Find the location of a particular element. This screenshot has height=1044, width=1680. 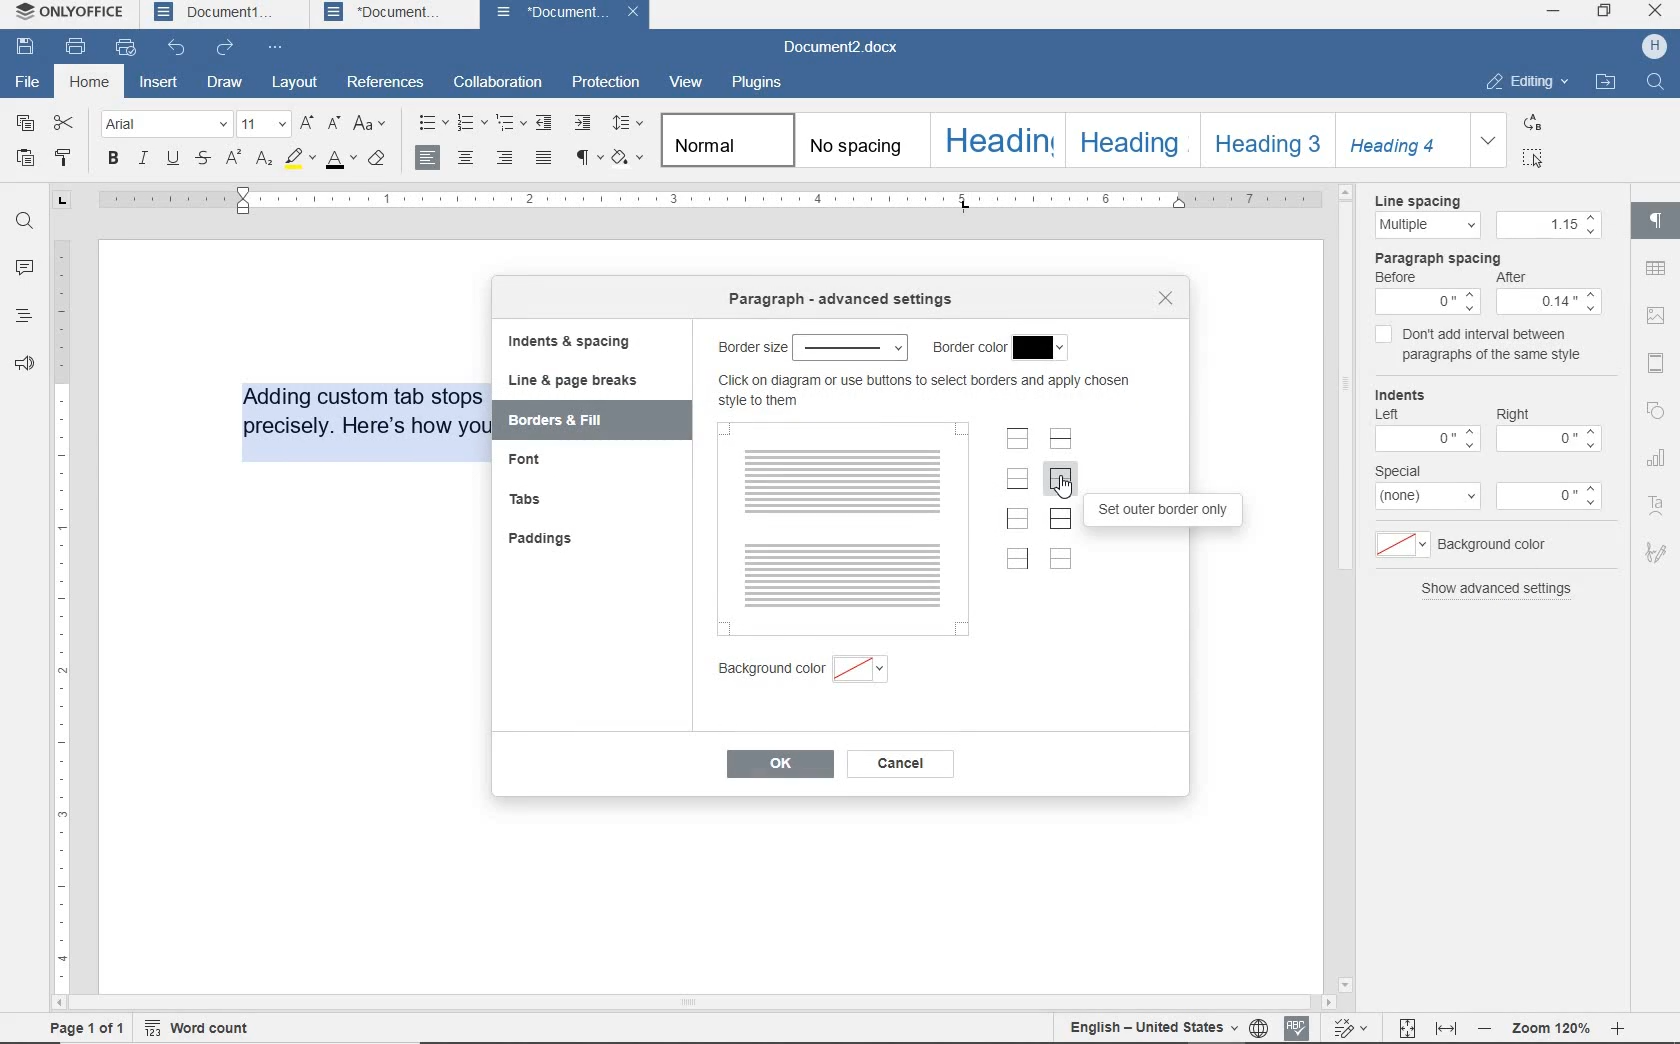

font is located at coordinates (166, 124).